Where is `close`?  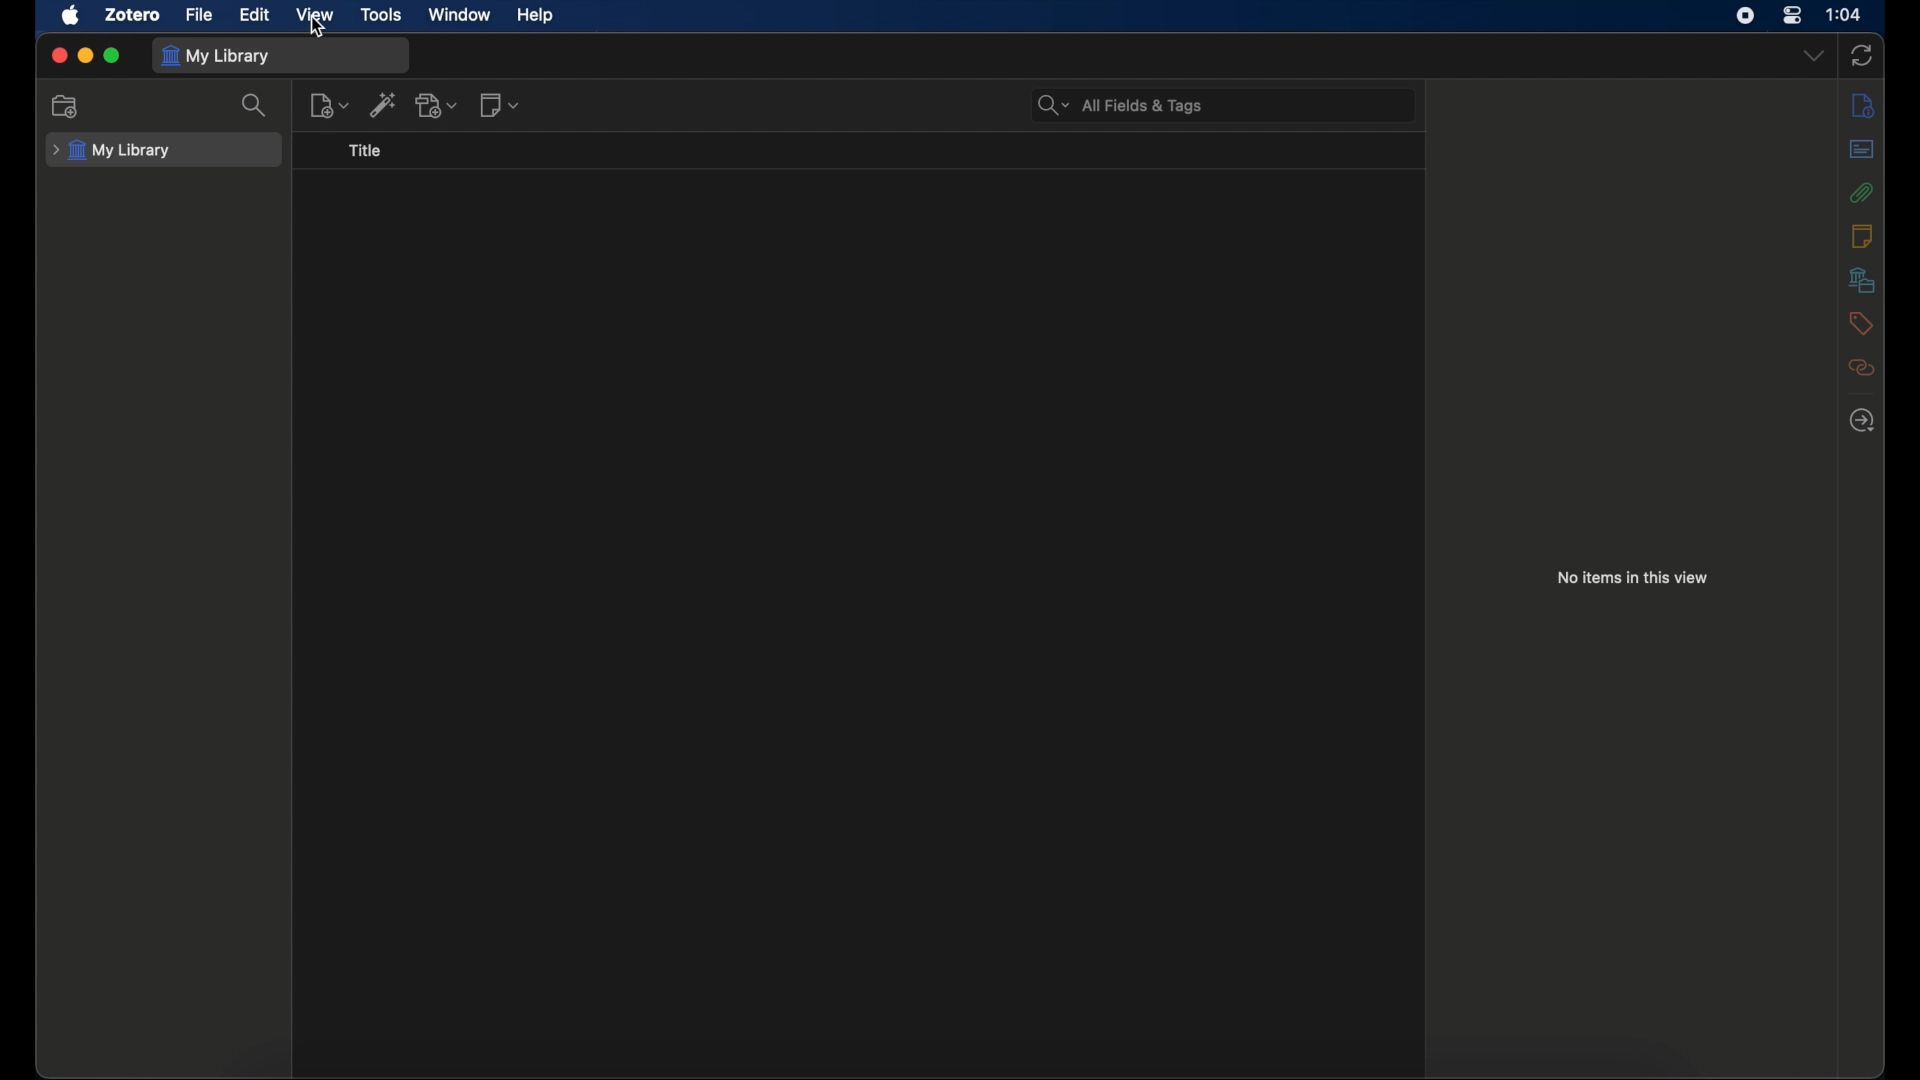
close is located at coordinates (61, 57).